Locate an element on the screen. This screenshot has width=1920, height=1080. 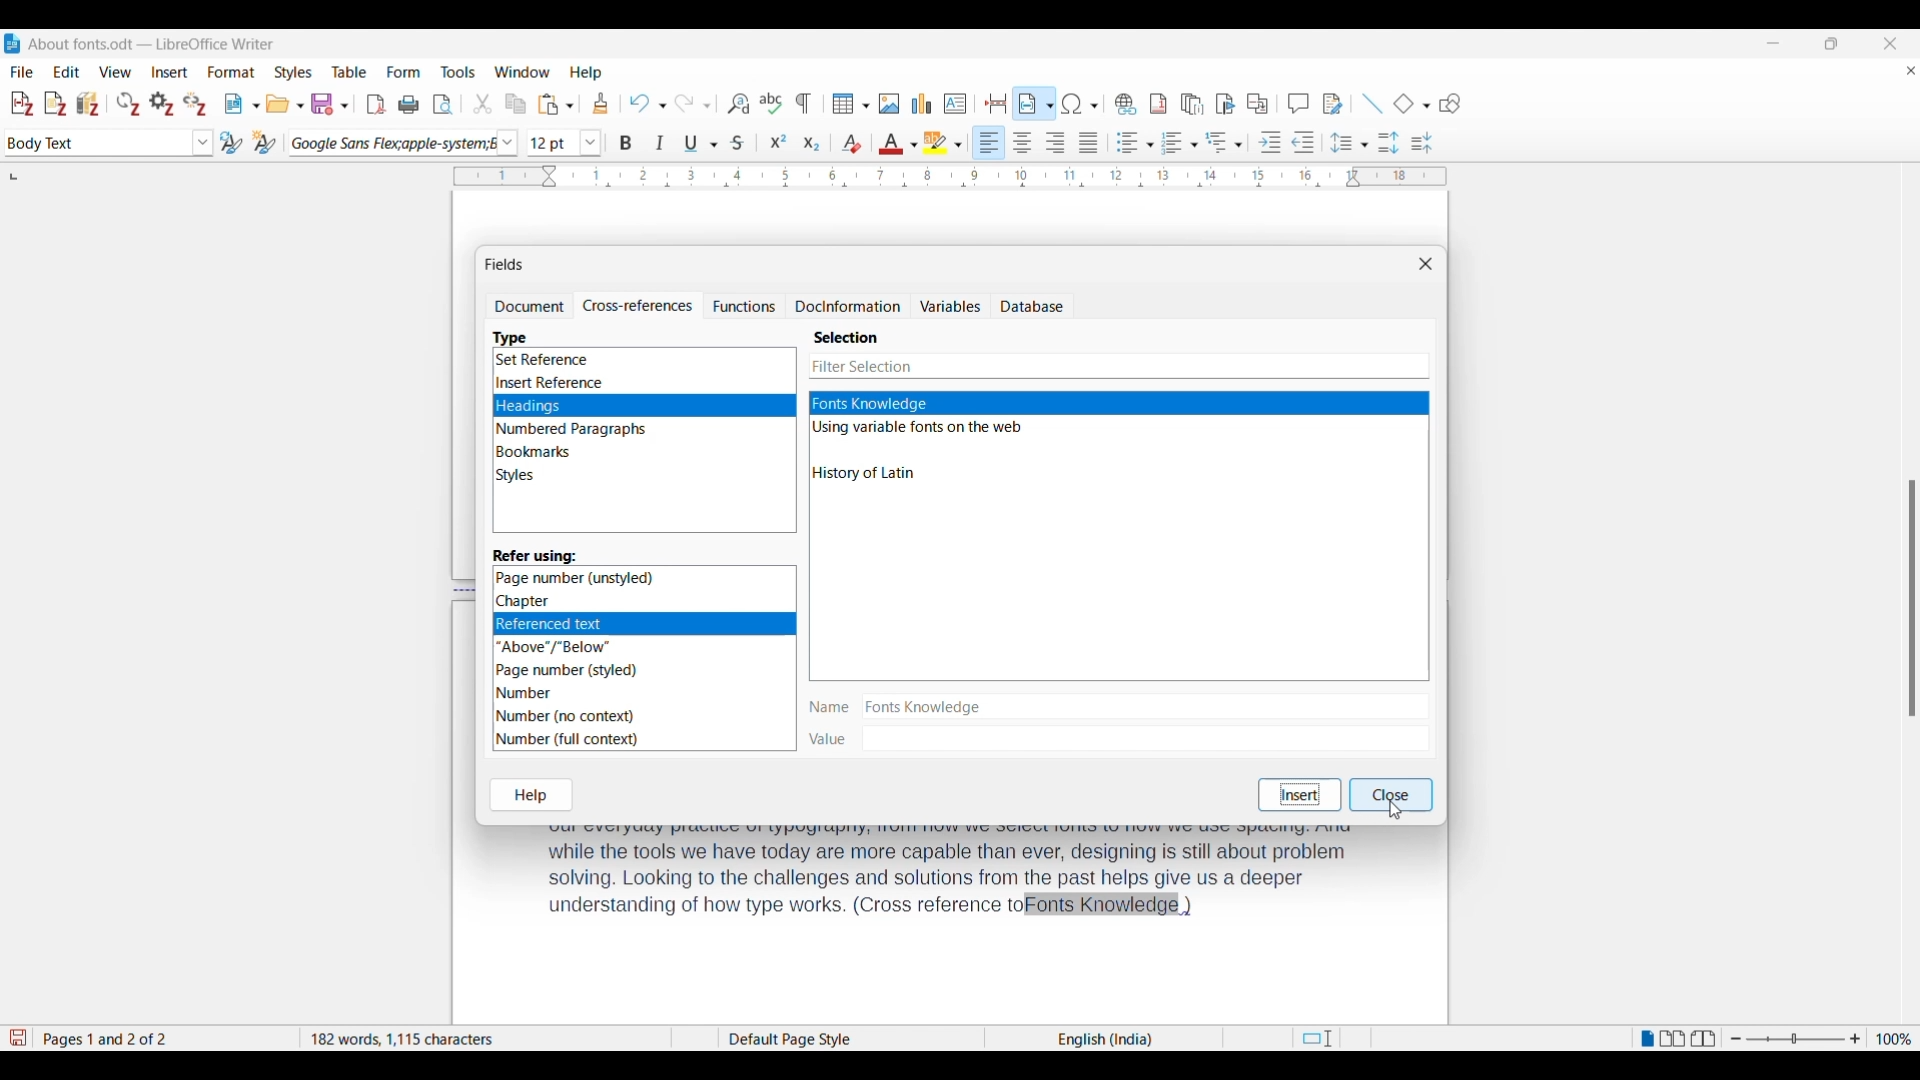
182 words, 1115 characters  is located at coordinates (483, 1039).